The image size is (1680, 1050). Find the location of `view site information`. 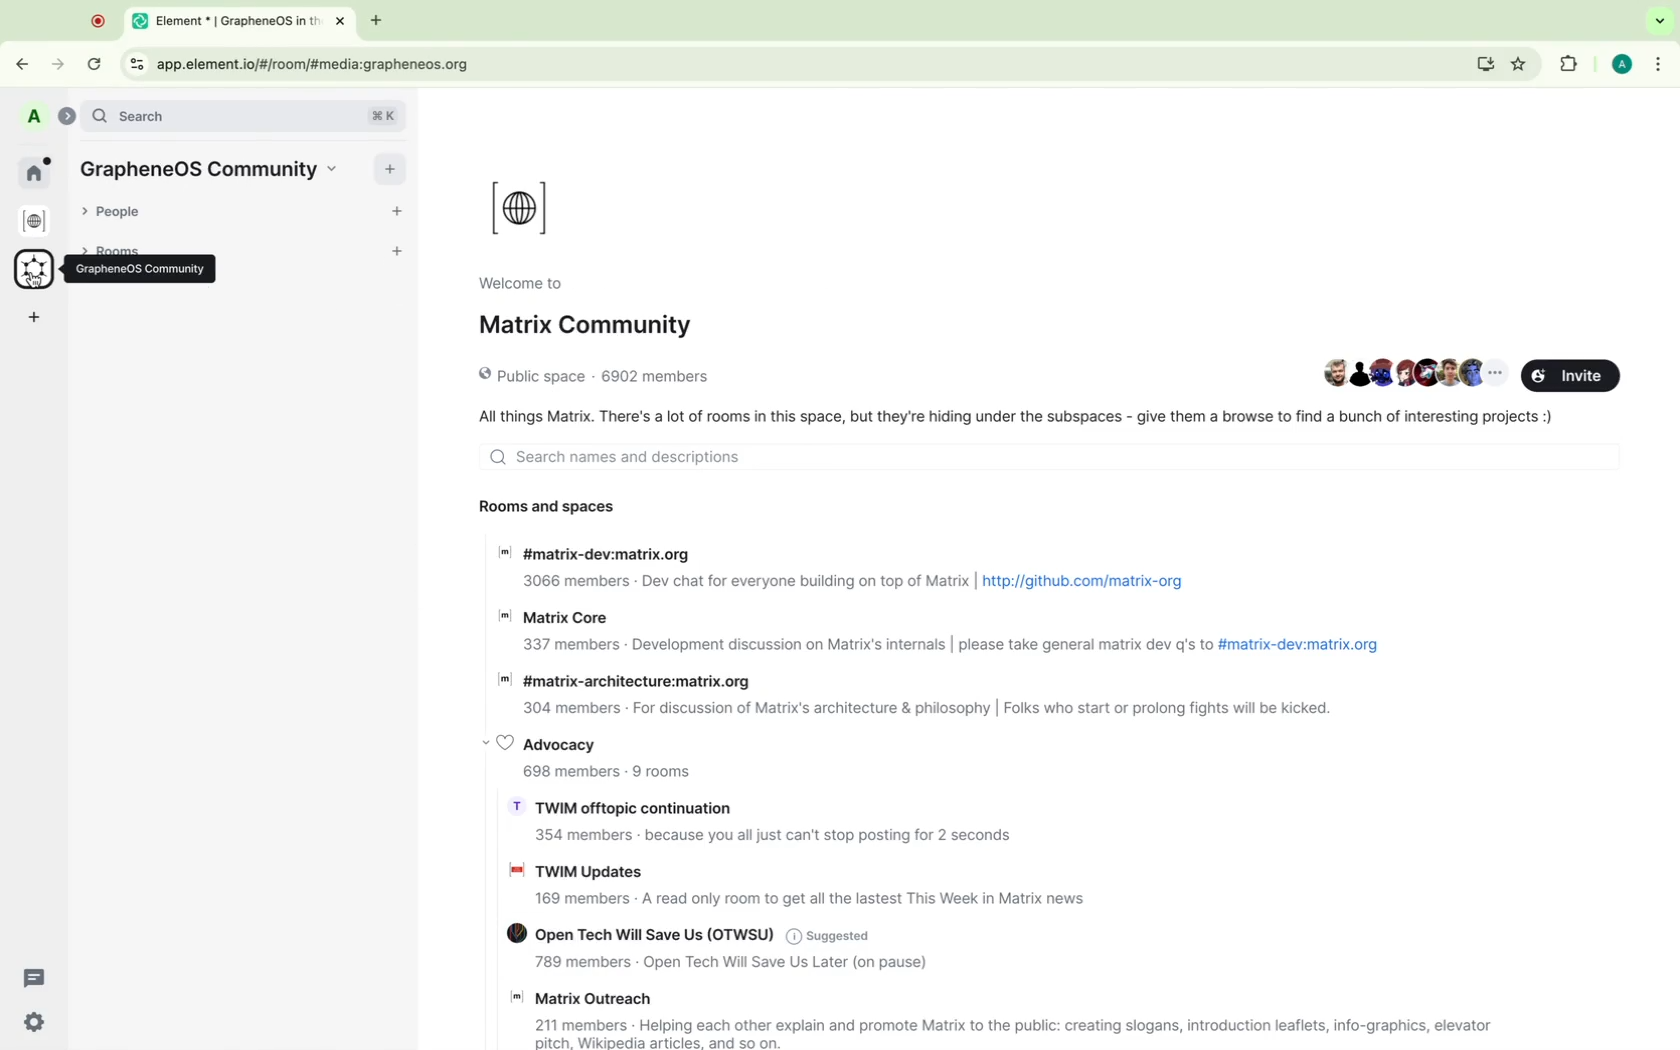

view site information is located at coordinates (135, 64).